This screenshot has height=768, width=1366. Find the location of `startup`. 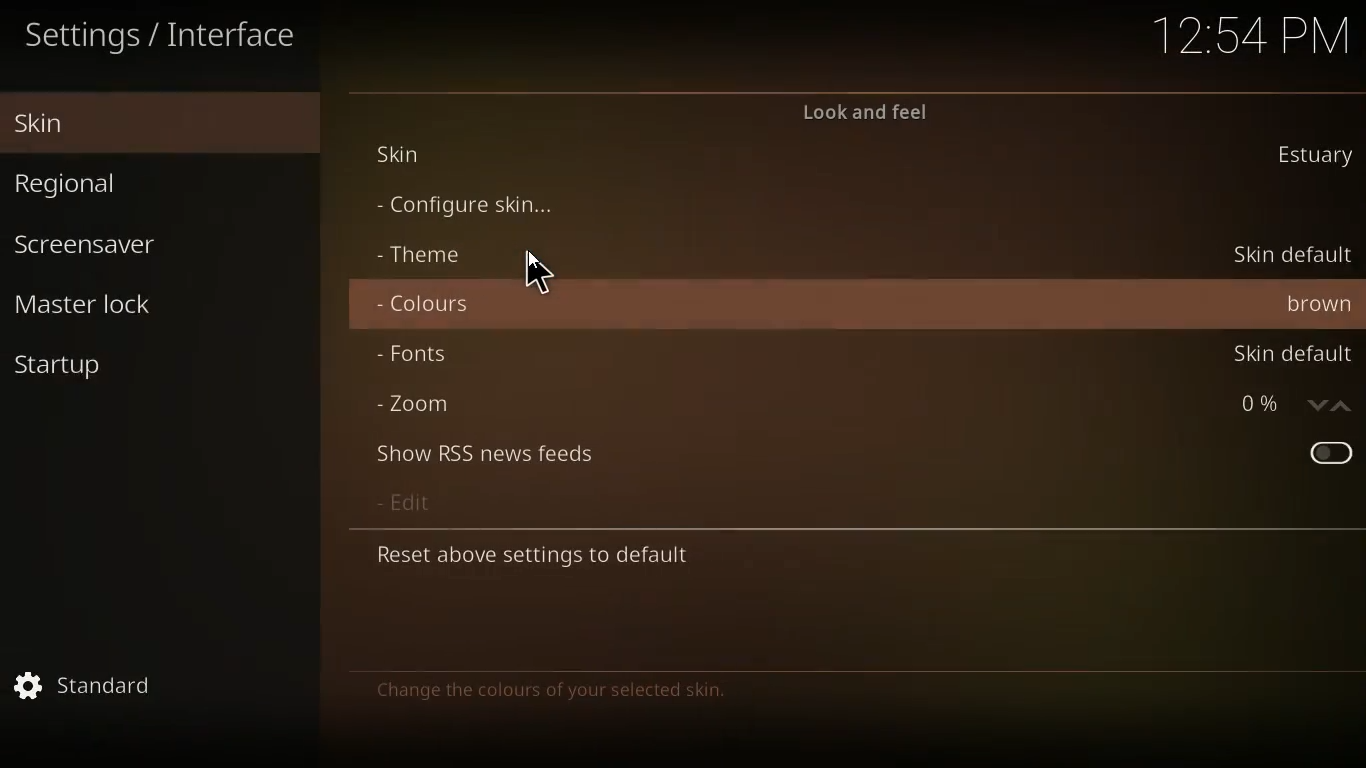

startup is located at coordinates (85, 368).